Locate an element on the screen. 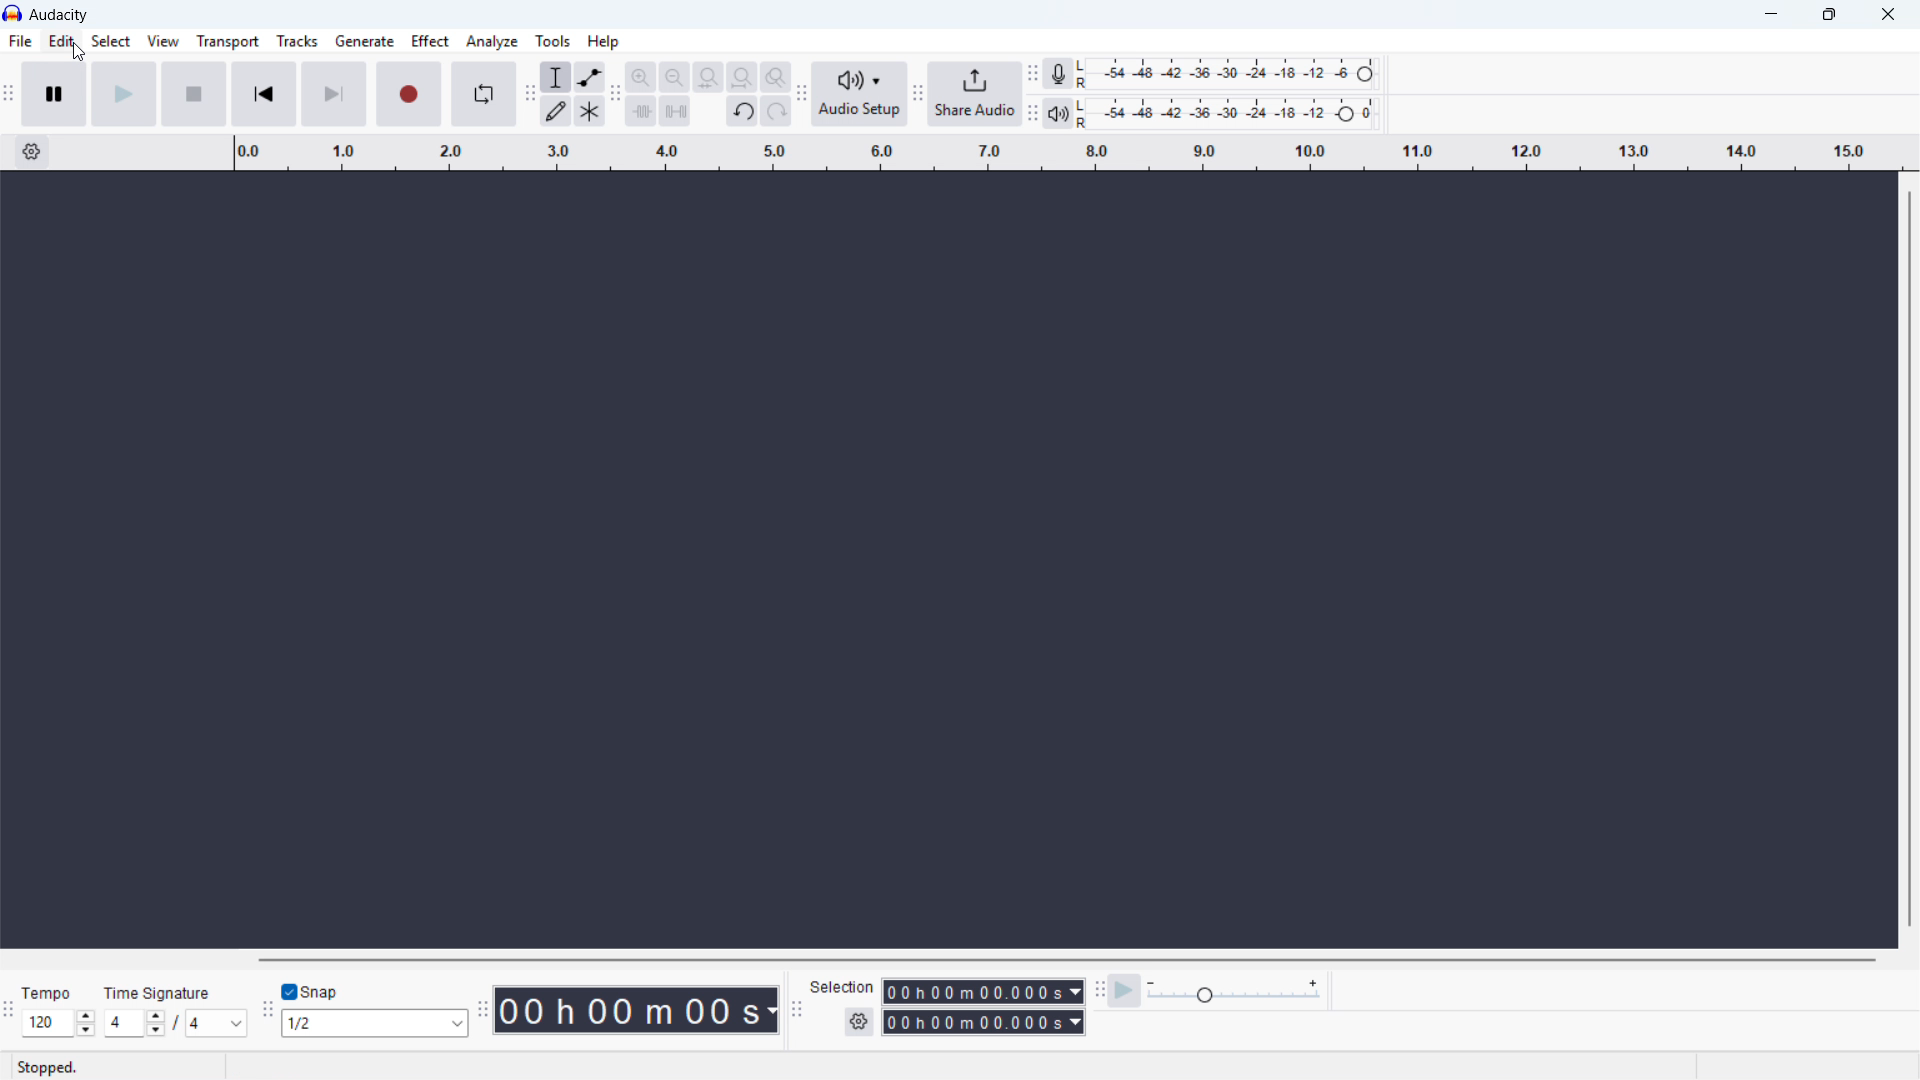  set time signature is located at coordinates (177, 1009).